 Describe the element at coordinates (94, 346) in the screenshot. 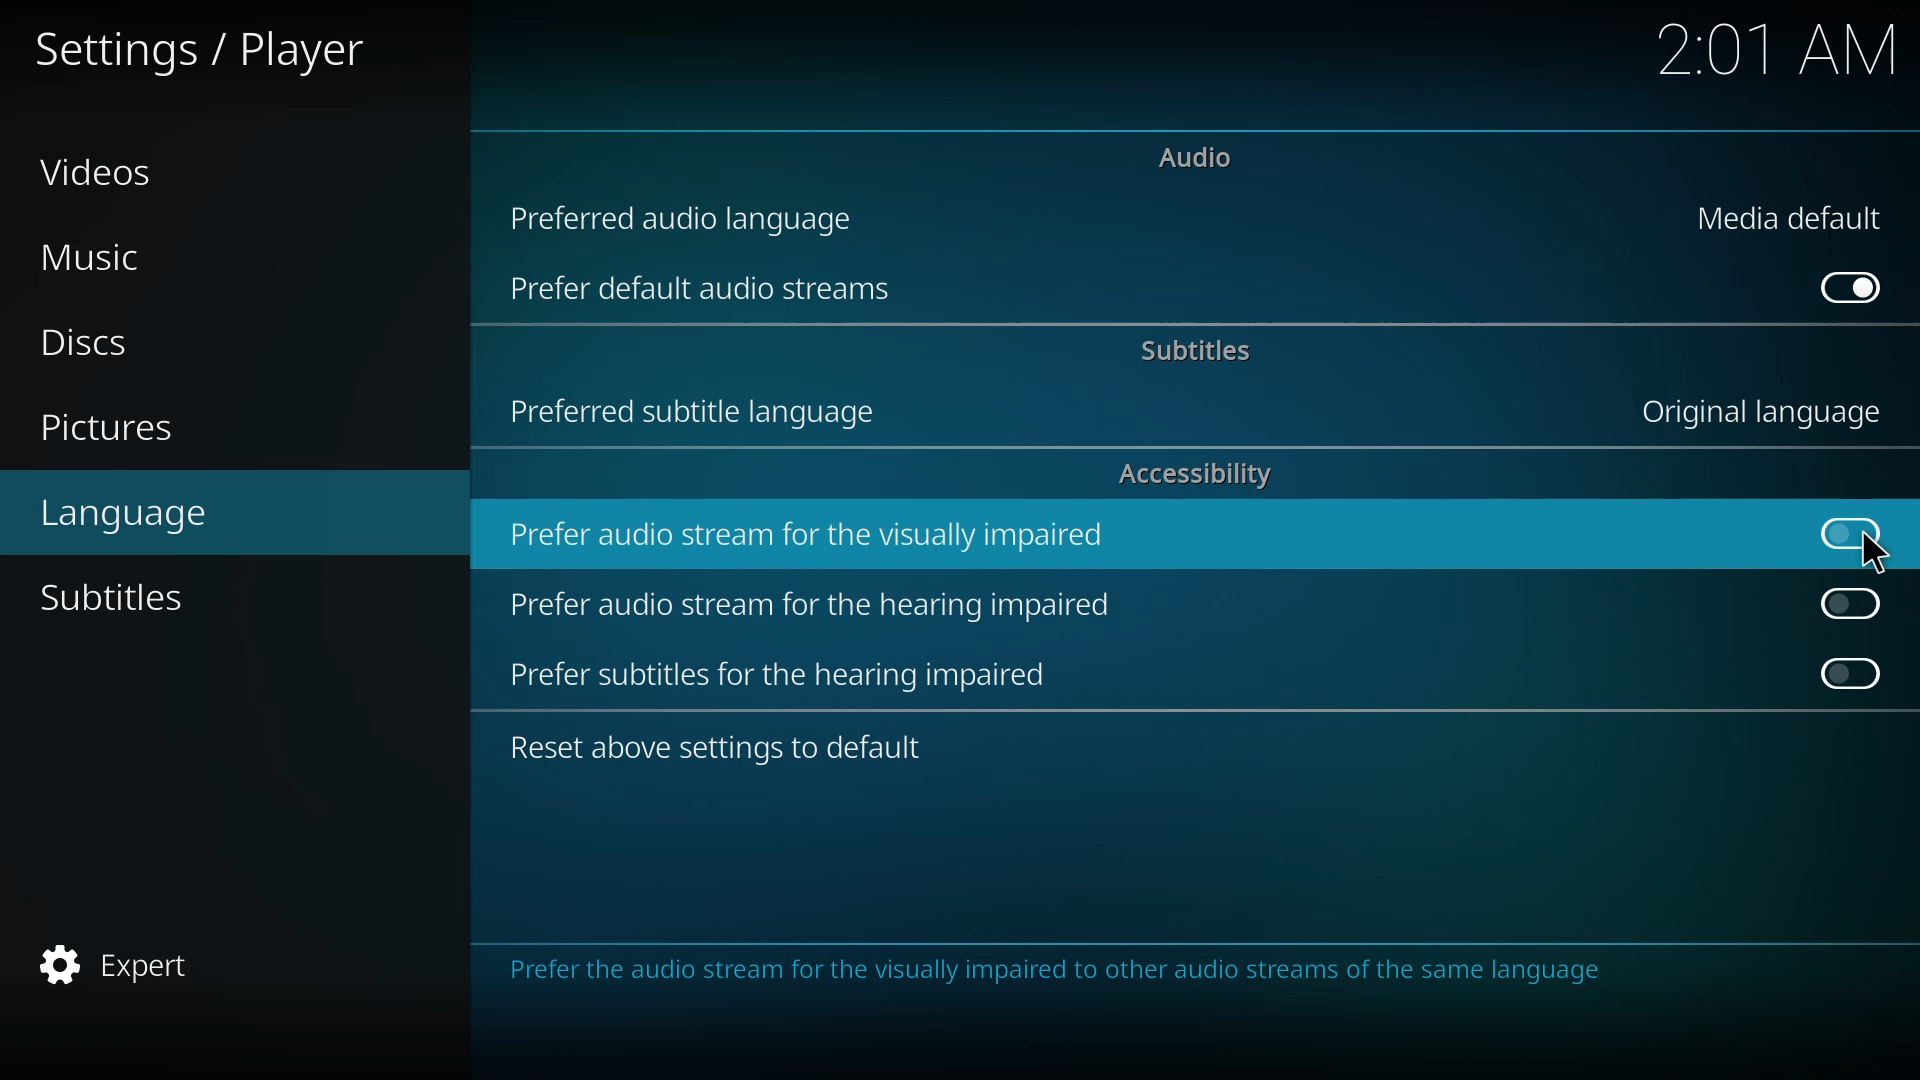

I see `discs` at that location.